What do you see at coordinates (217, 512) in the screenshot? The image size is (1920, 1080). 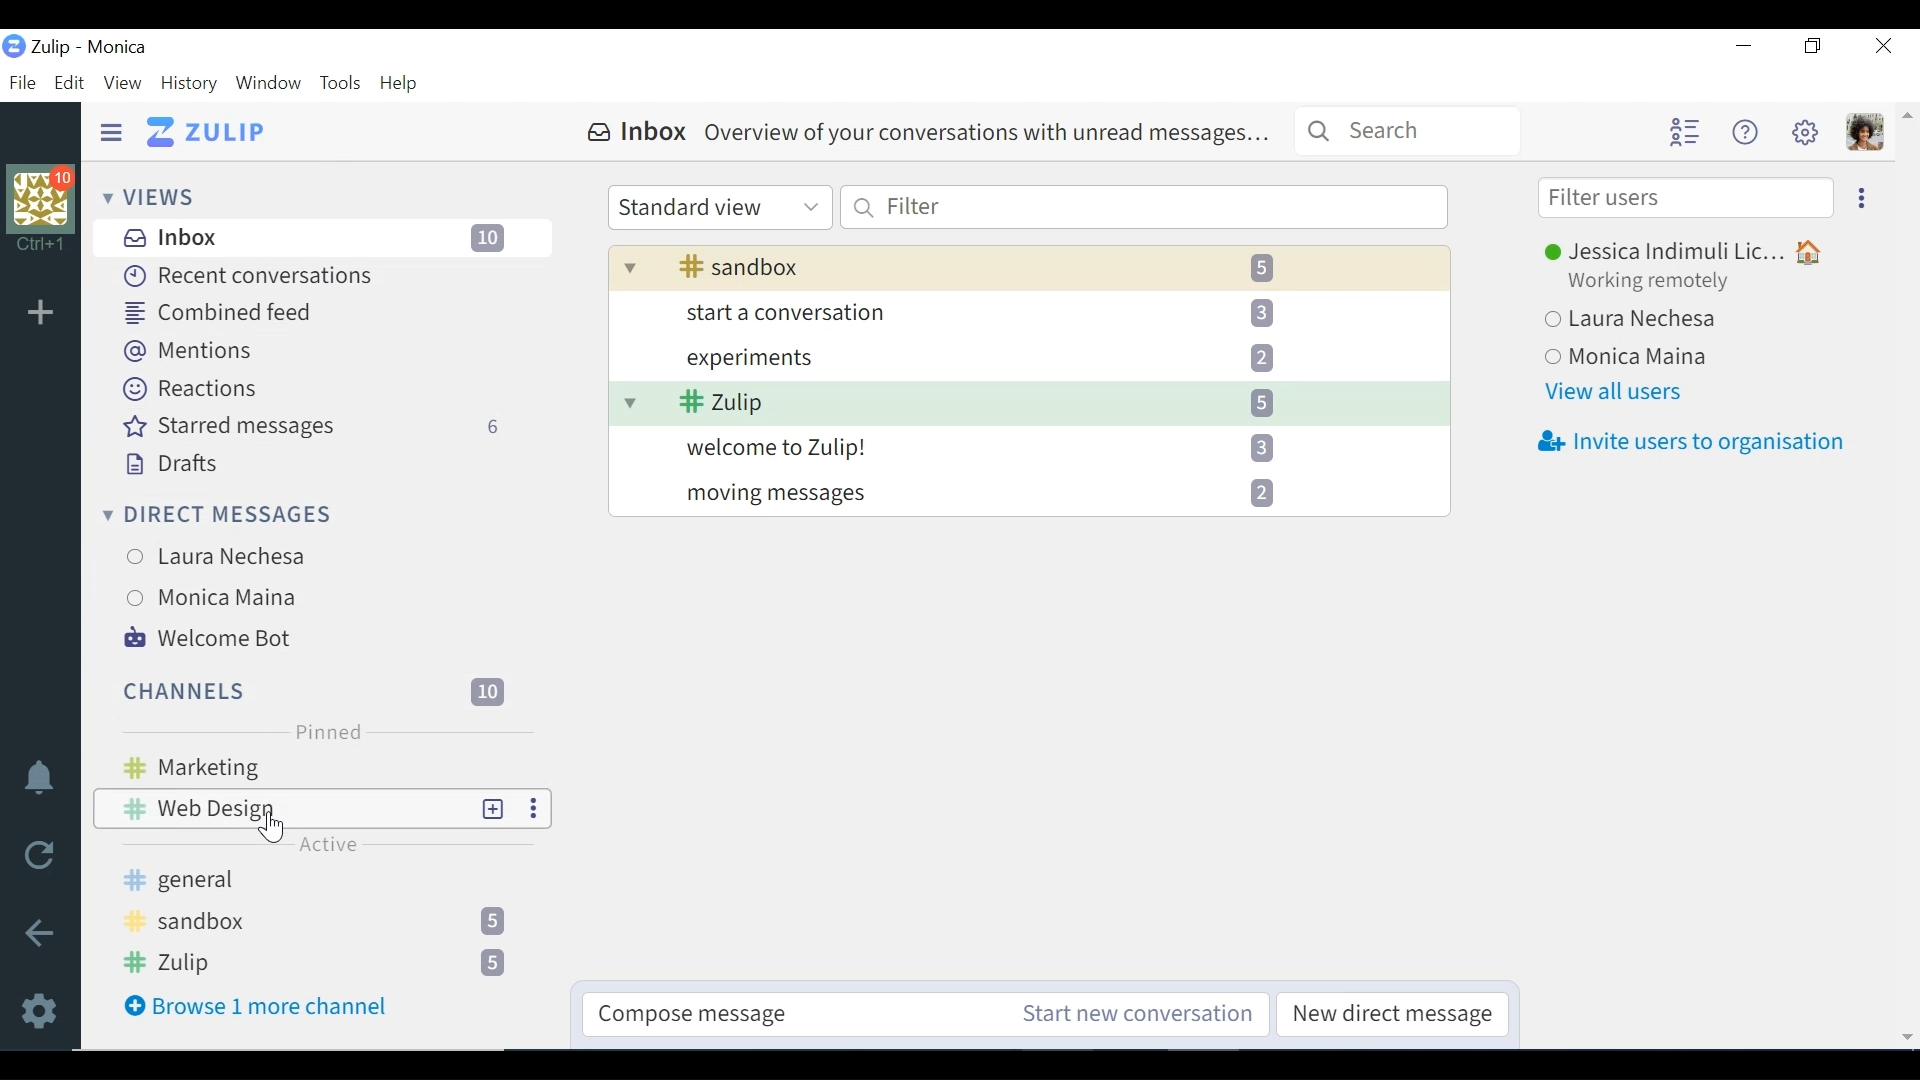 I see `Direct Messages menu` at bounding box center [217, 512].